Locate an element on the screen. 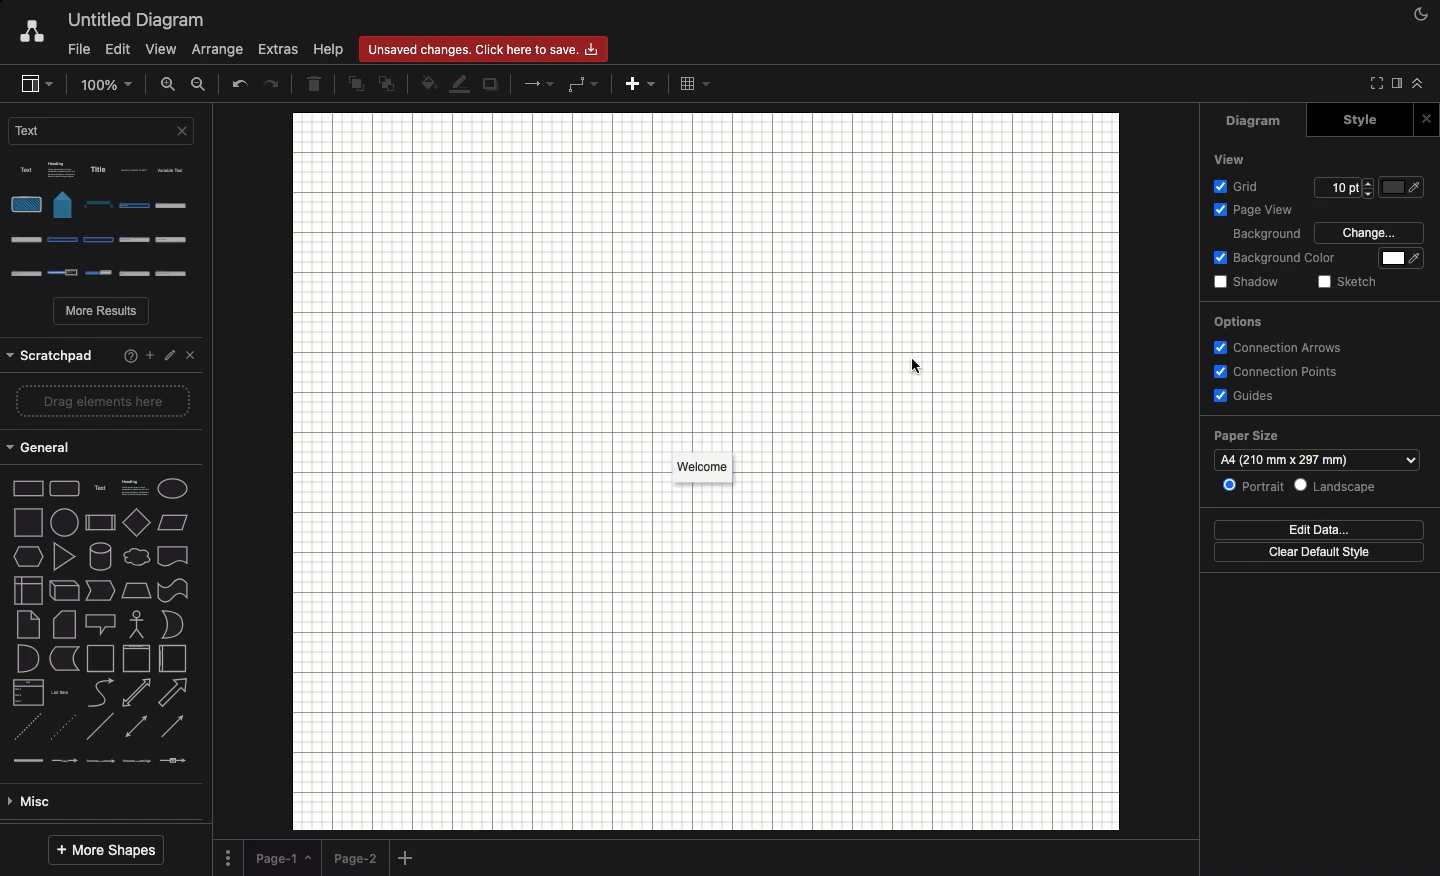 Image resolution: width=1440 pixels, height=876 pixels. Misc is located at coordinates (98, 624).